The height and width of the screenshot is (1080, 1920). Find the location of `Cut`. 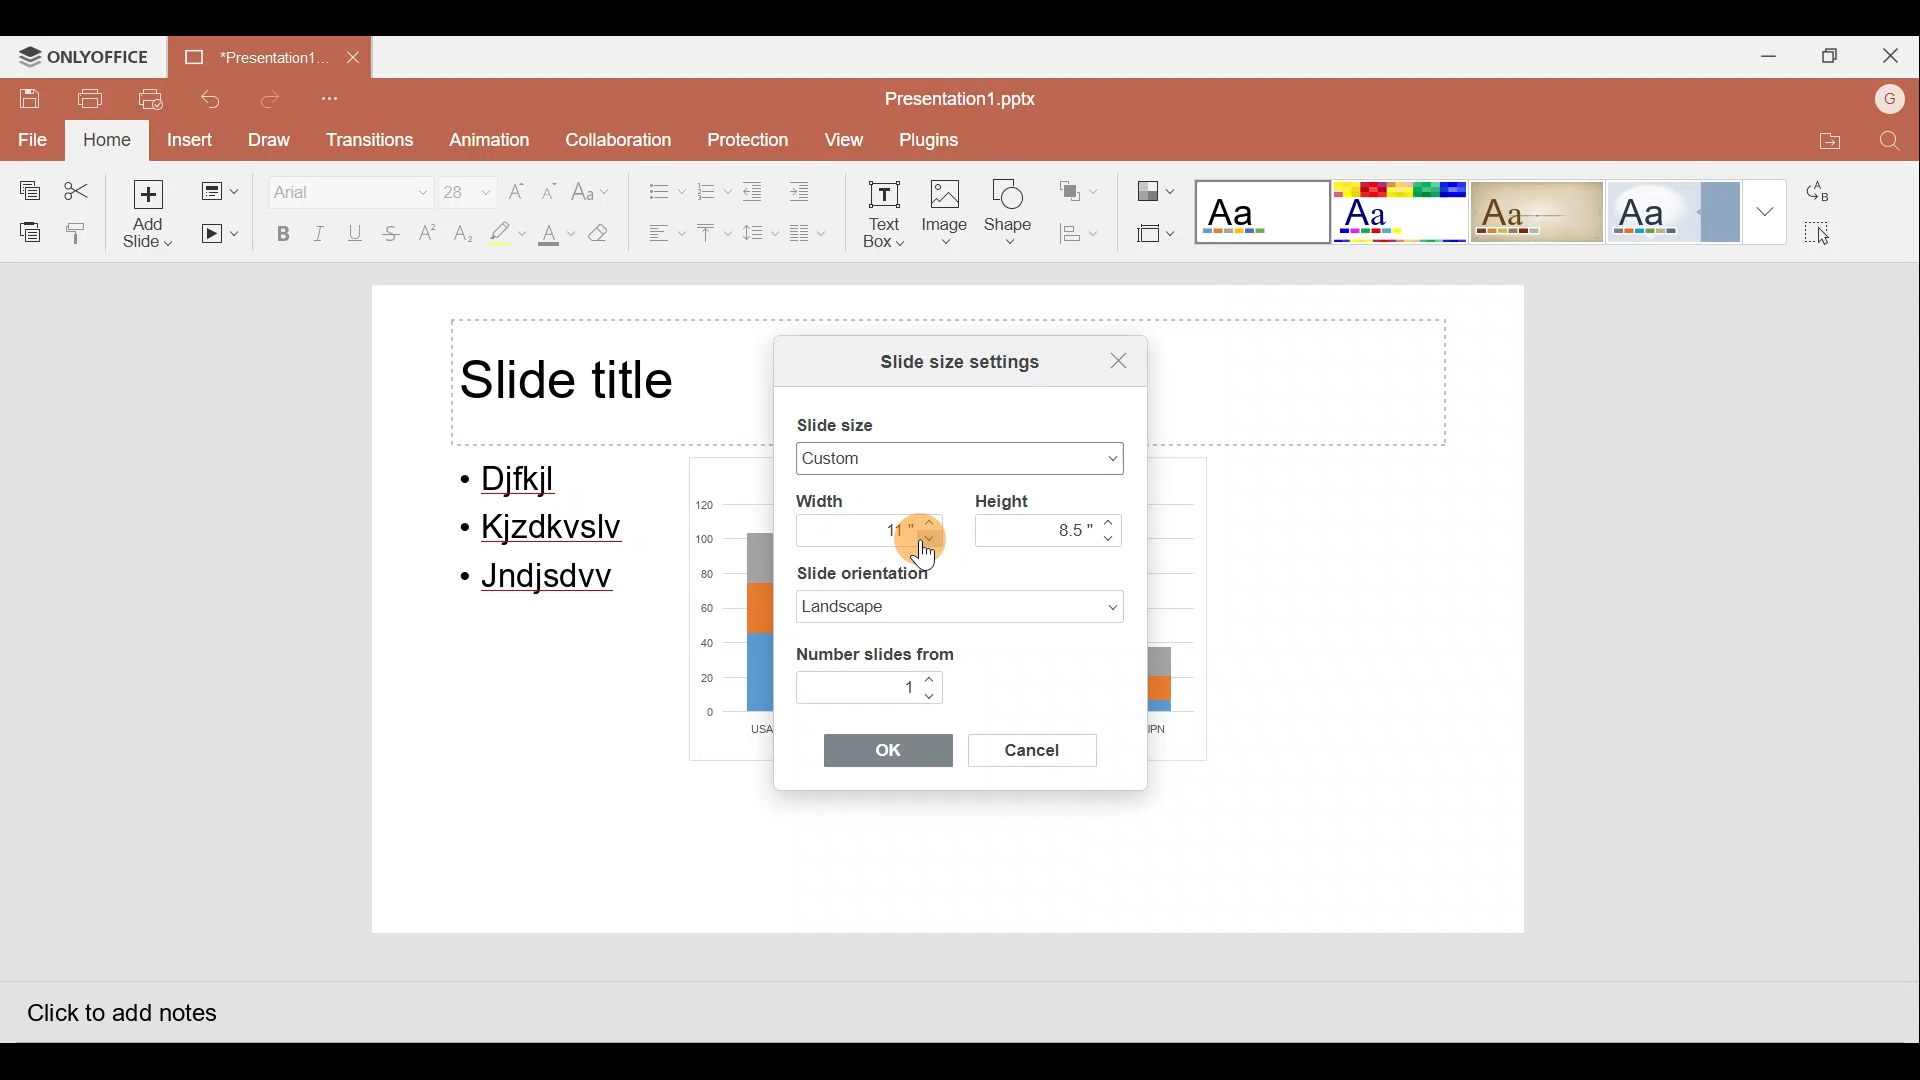

Cut is located at coordinates (82, 186).